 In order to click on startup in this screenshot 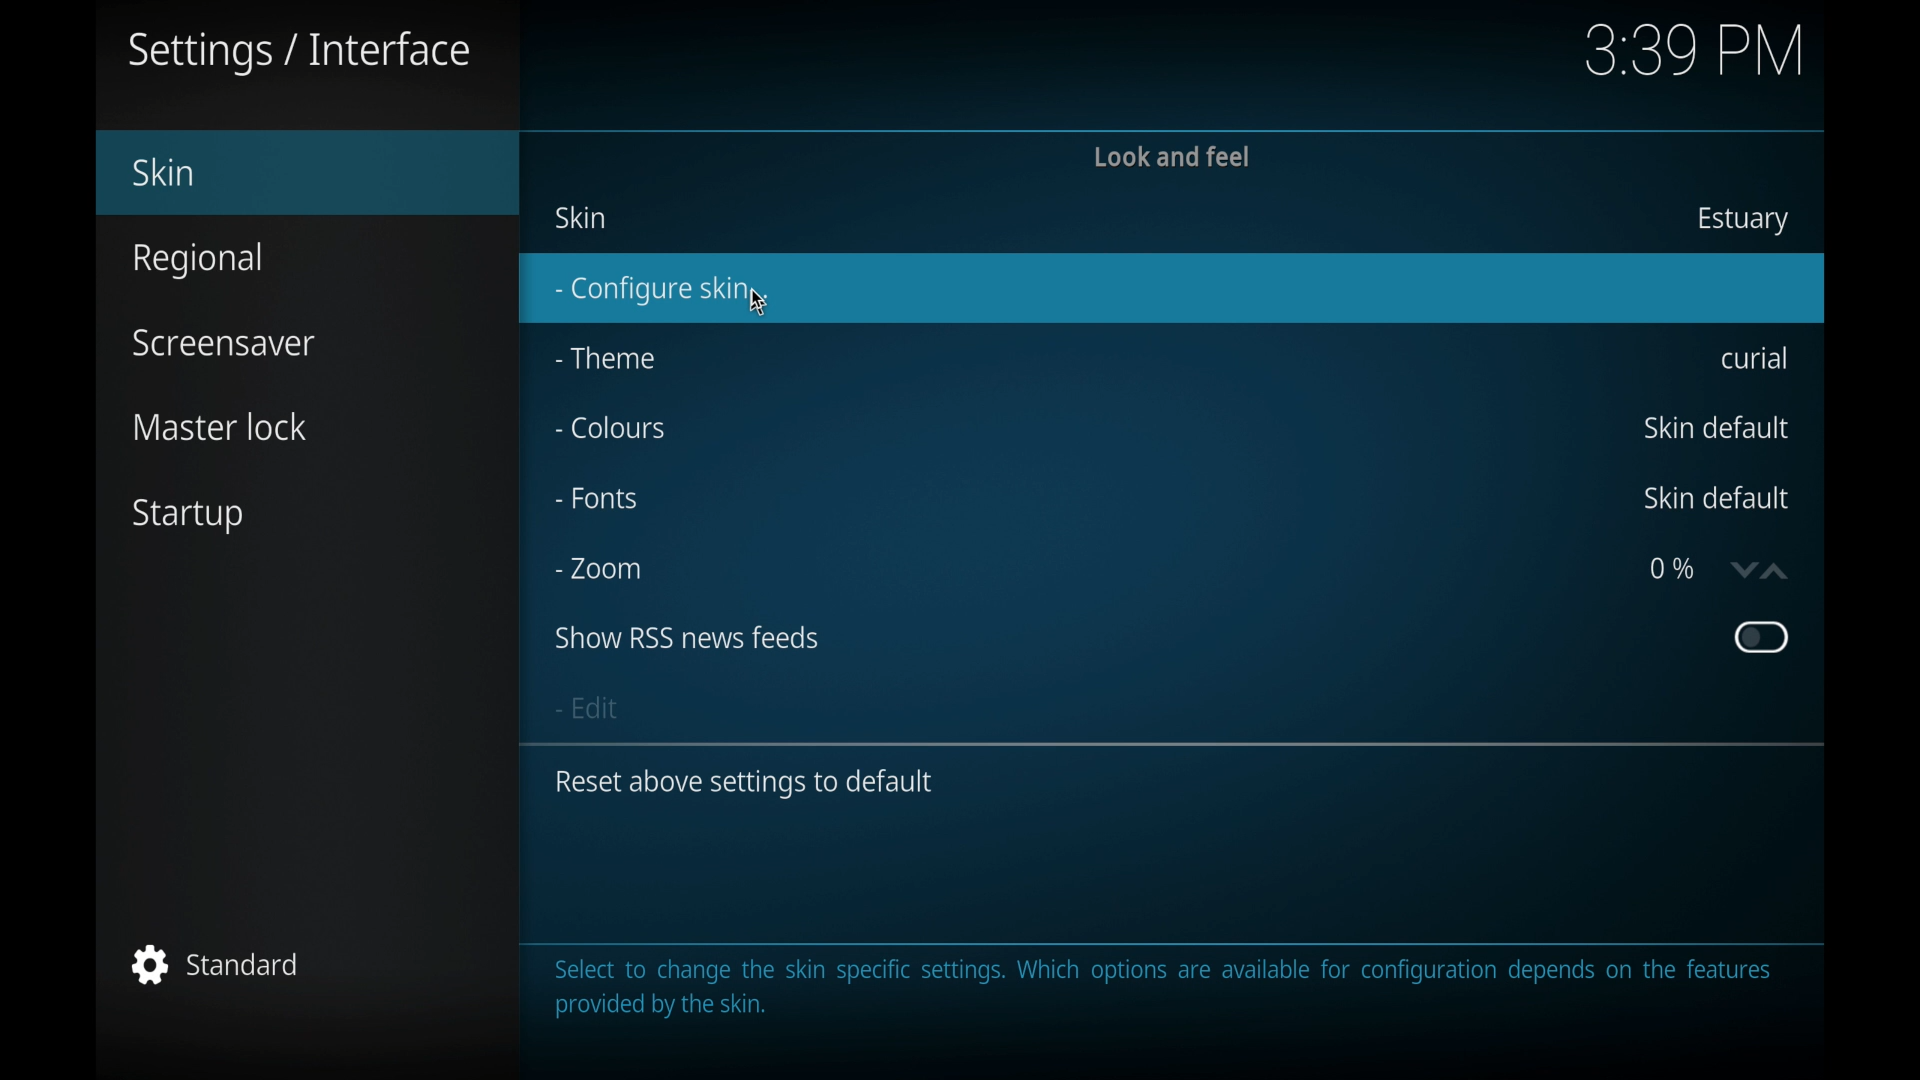, I will do `click(188, 516)`.